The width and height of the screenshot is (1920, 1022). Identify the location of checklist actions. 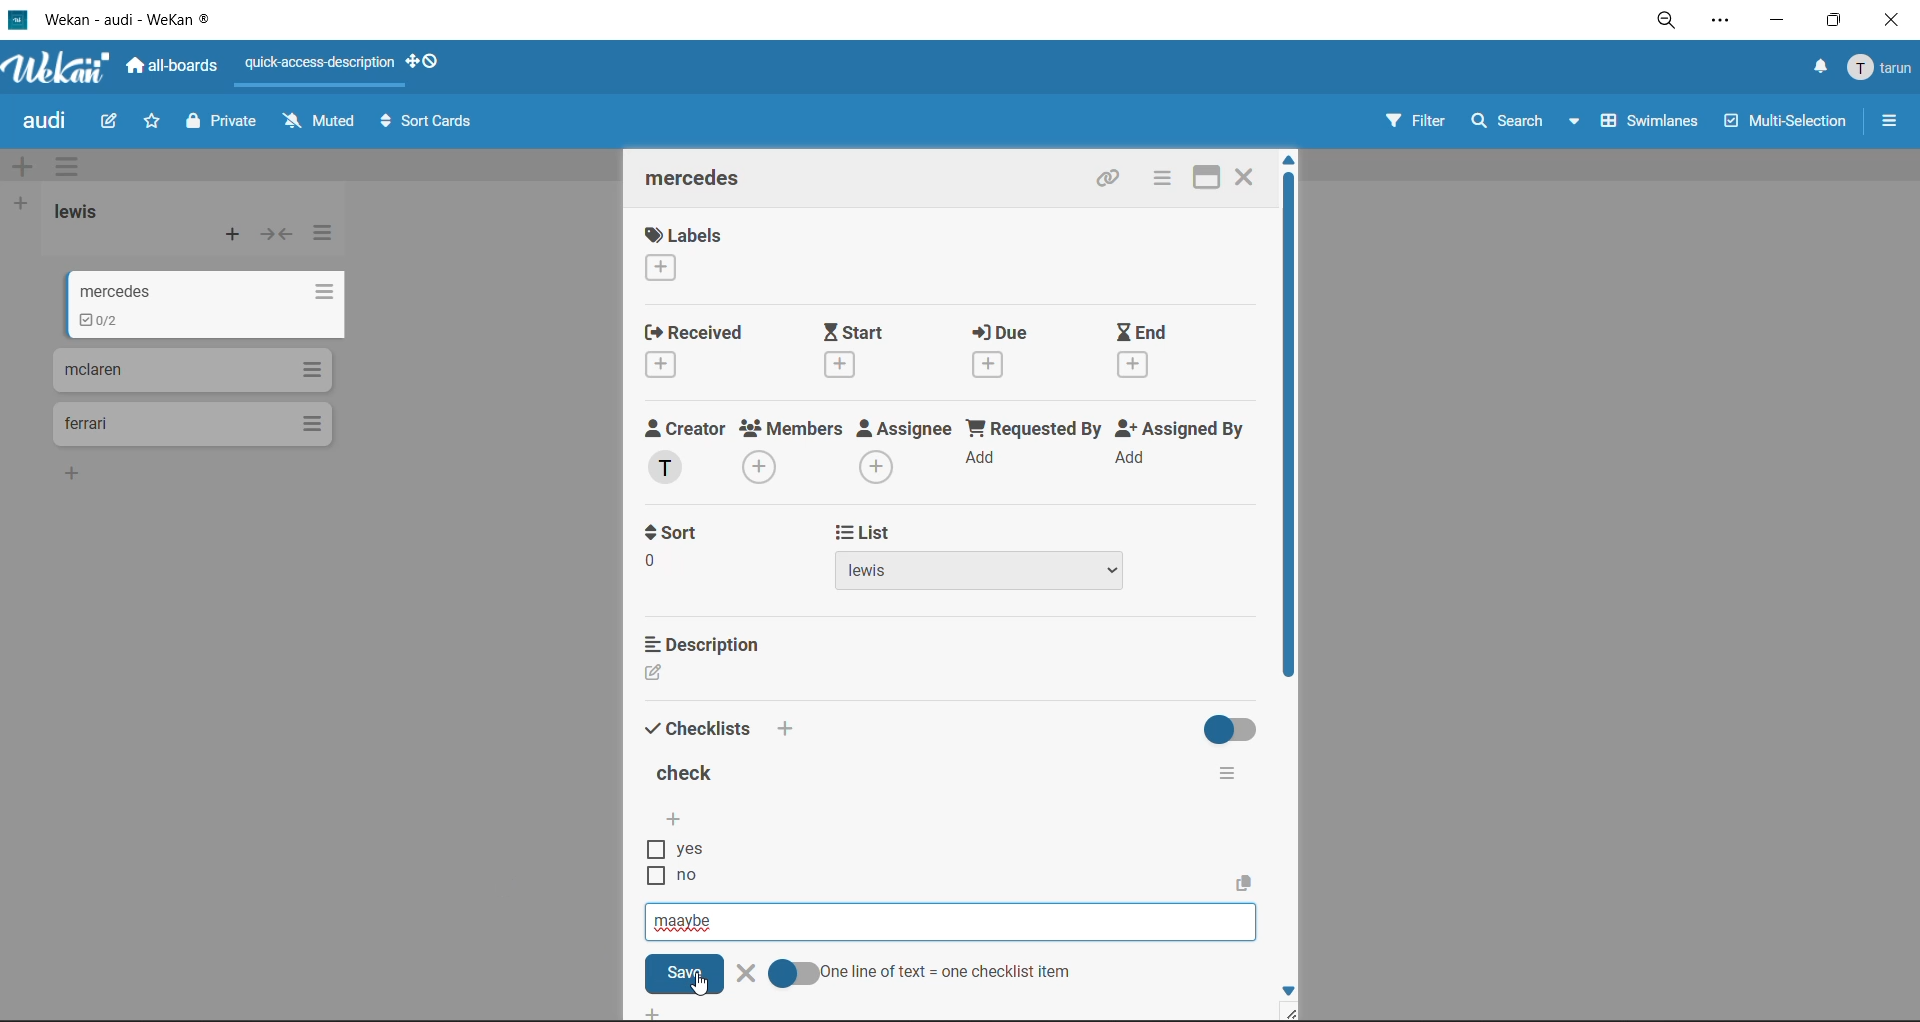
(1241, 777).